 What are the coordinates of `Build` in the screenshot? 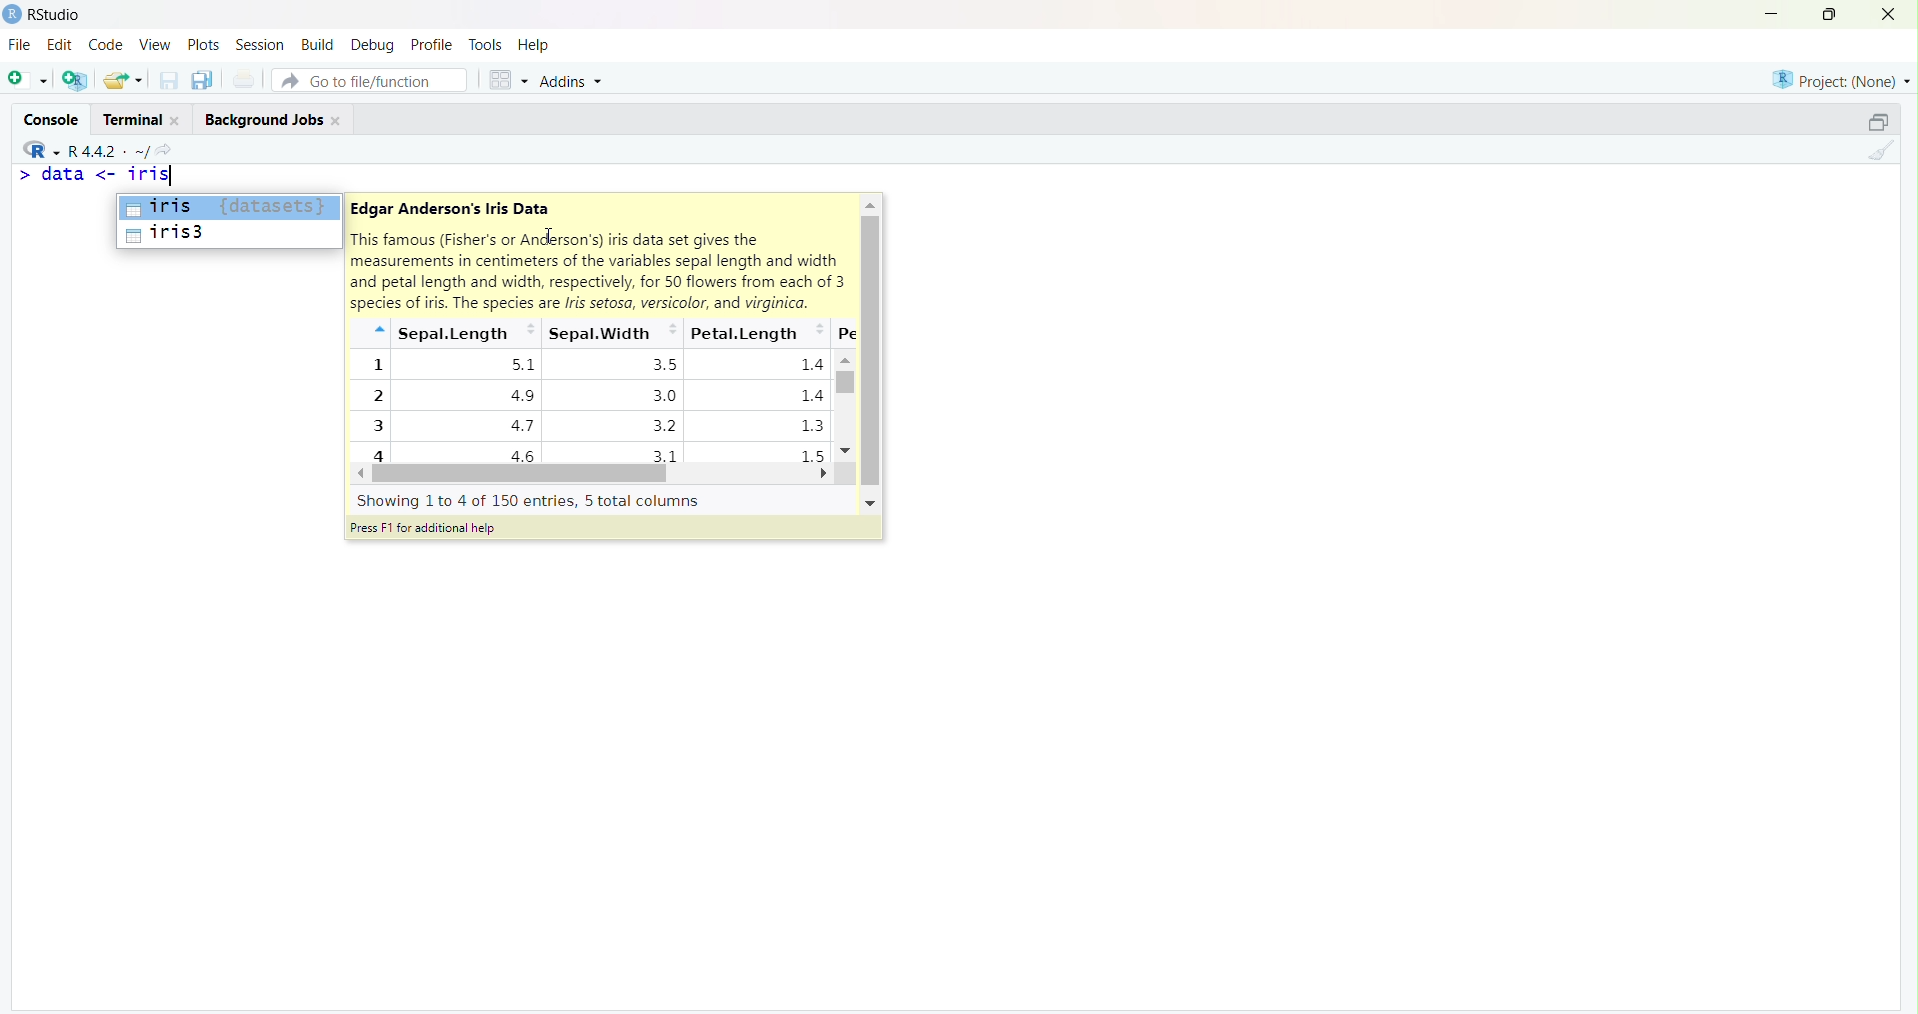 It's located at (320, 43).